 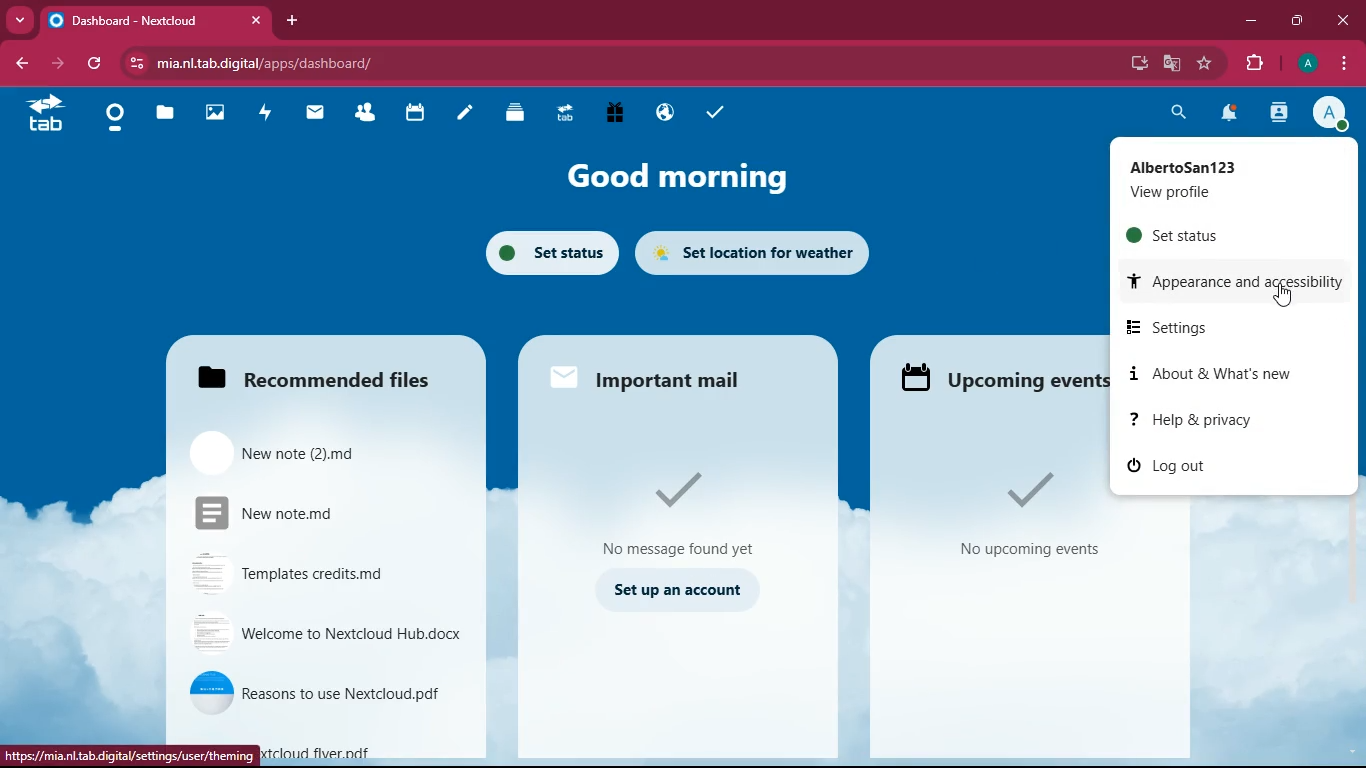 I want to click on set status, so click(x=1235, y=235).